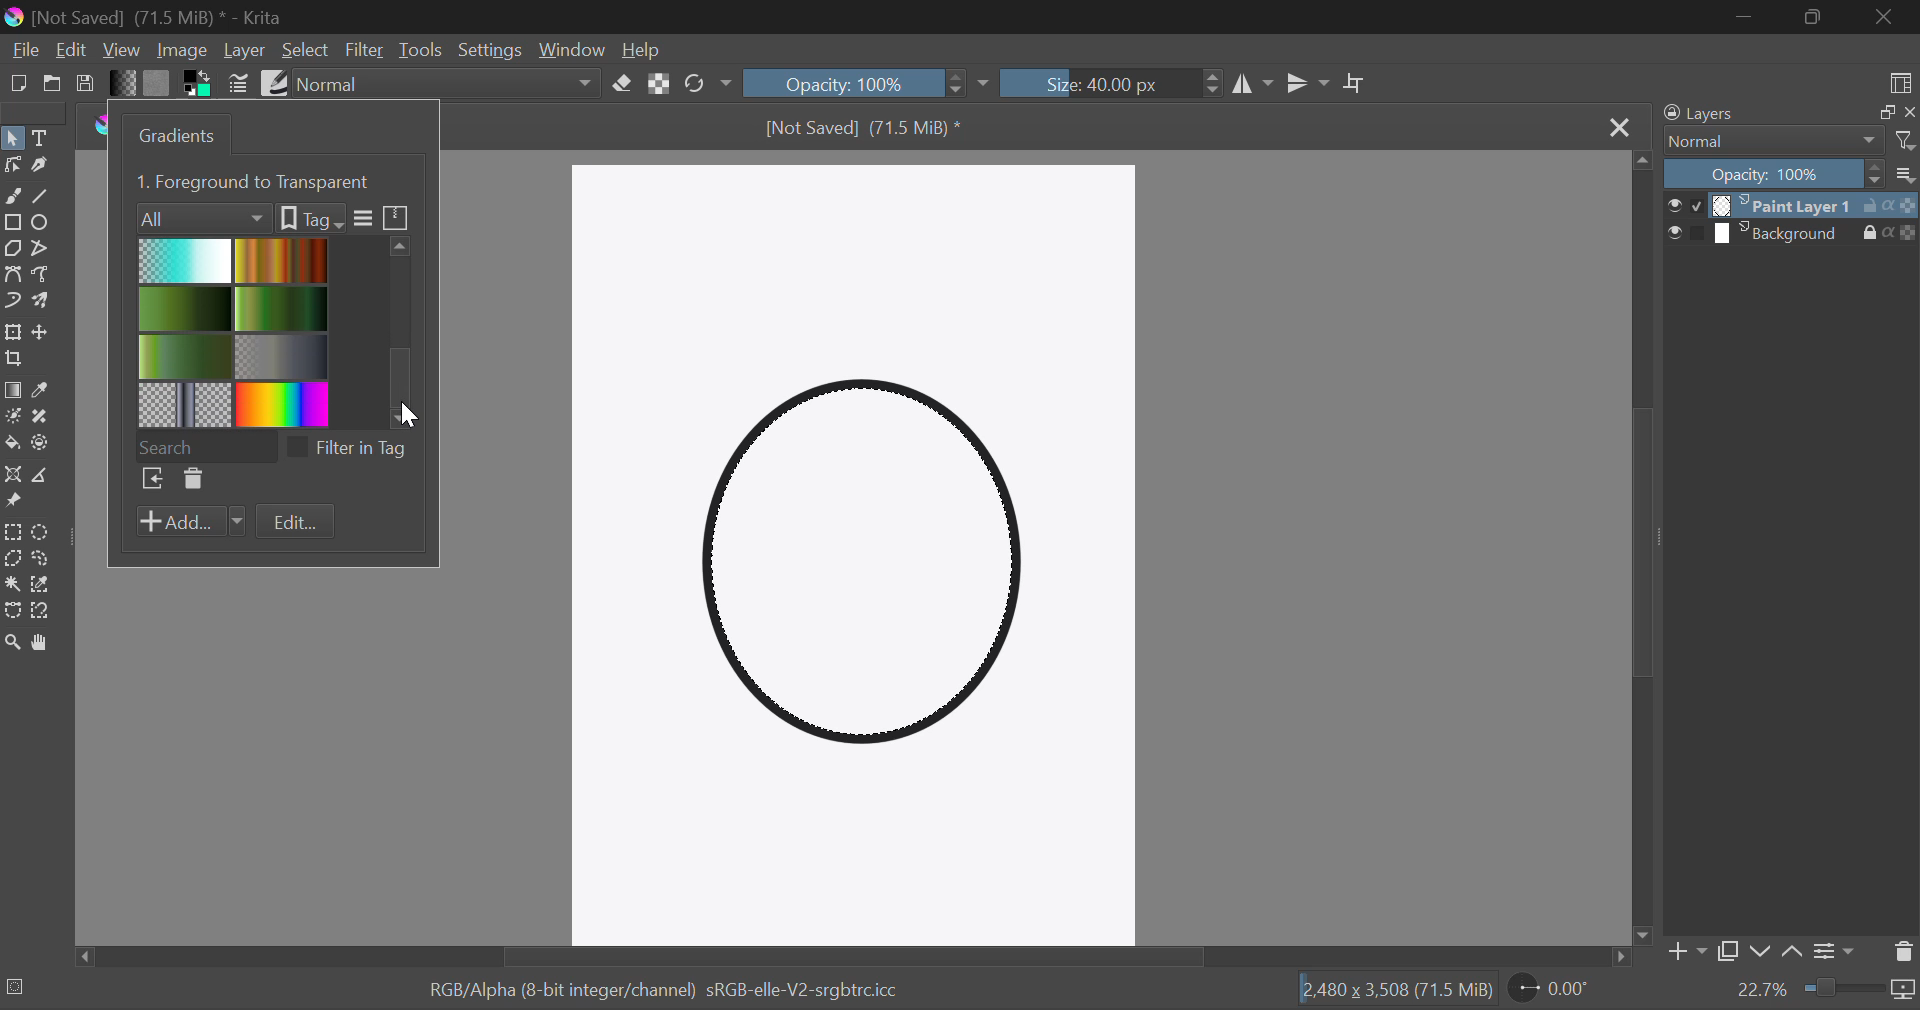 The image size is (1920, 1010). I want to click on cursor, so click(413, 417).